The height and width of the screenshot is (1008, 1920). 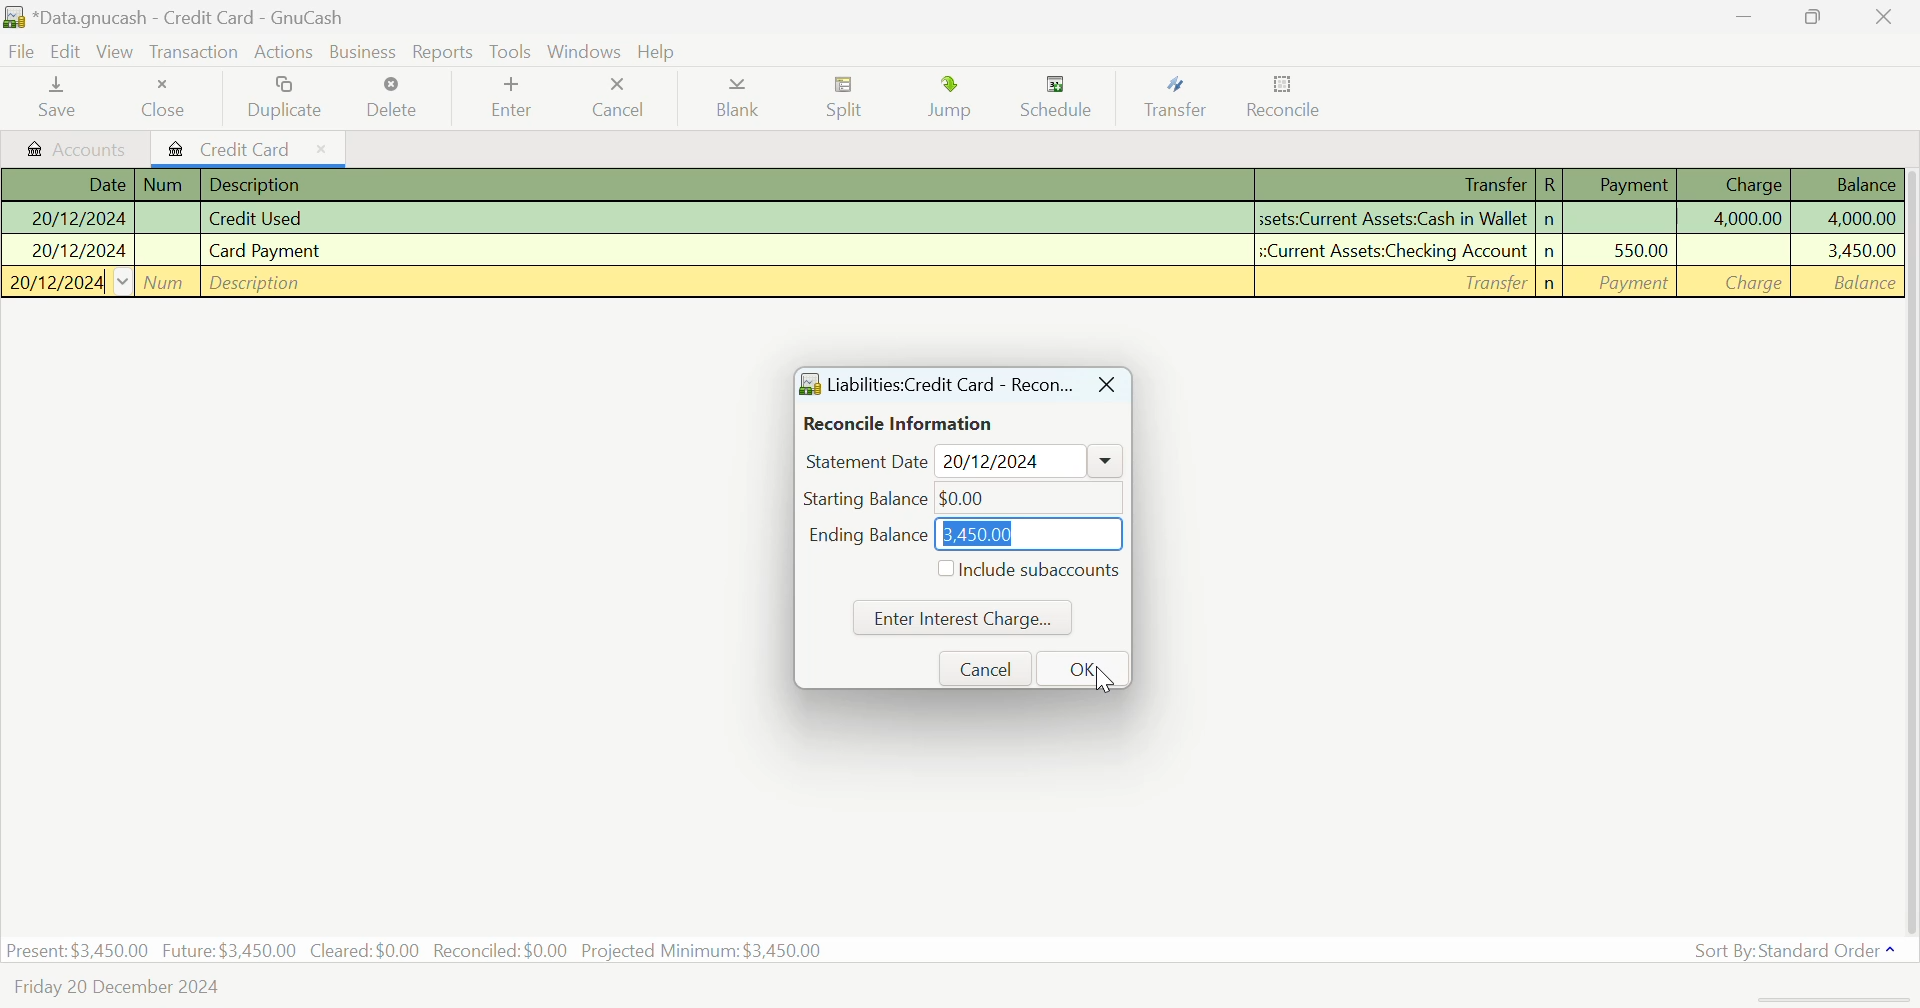 I want to click on Friday 20 December 2024, so click(x=114, y=991).